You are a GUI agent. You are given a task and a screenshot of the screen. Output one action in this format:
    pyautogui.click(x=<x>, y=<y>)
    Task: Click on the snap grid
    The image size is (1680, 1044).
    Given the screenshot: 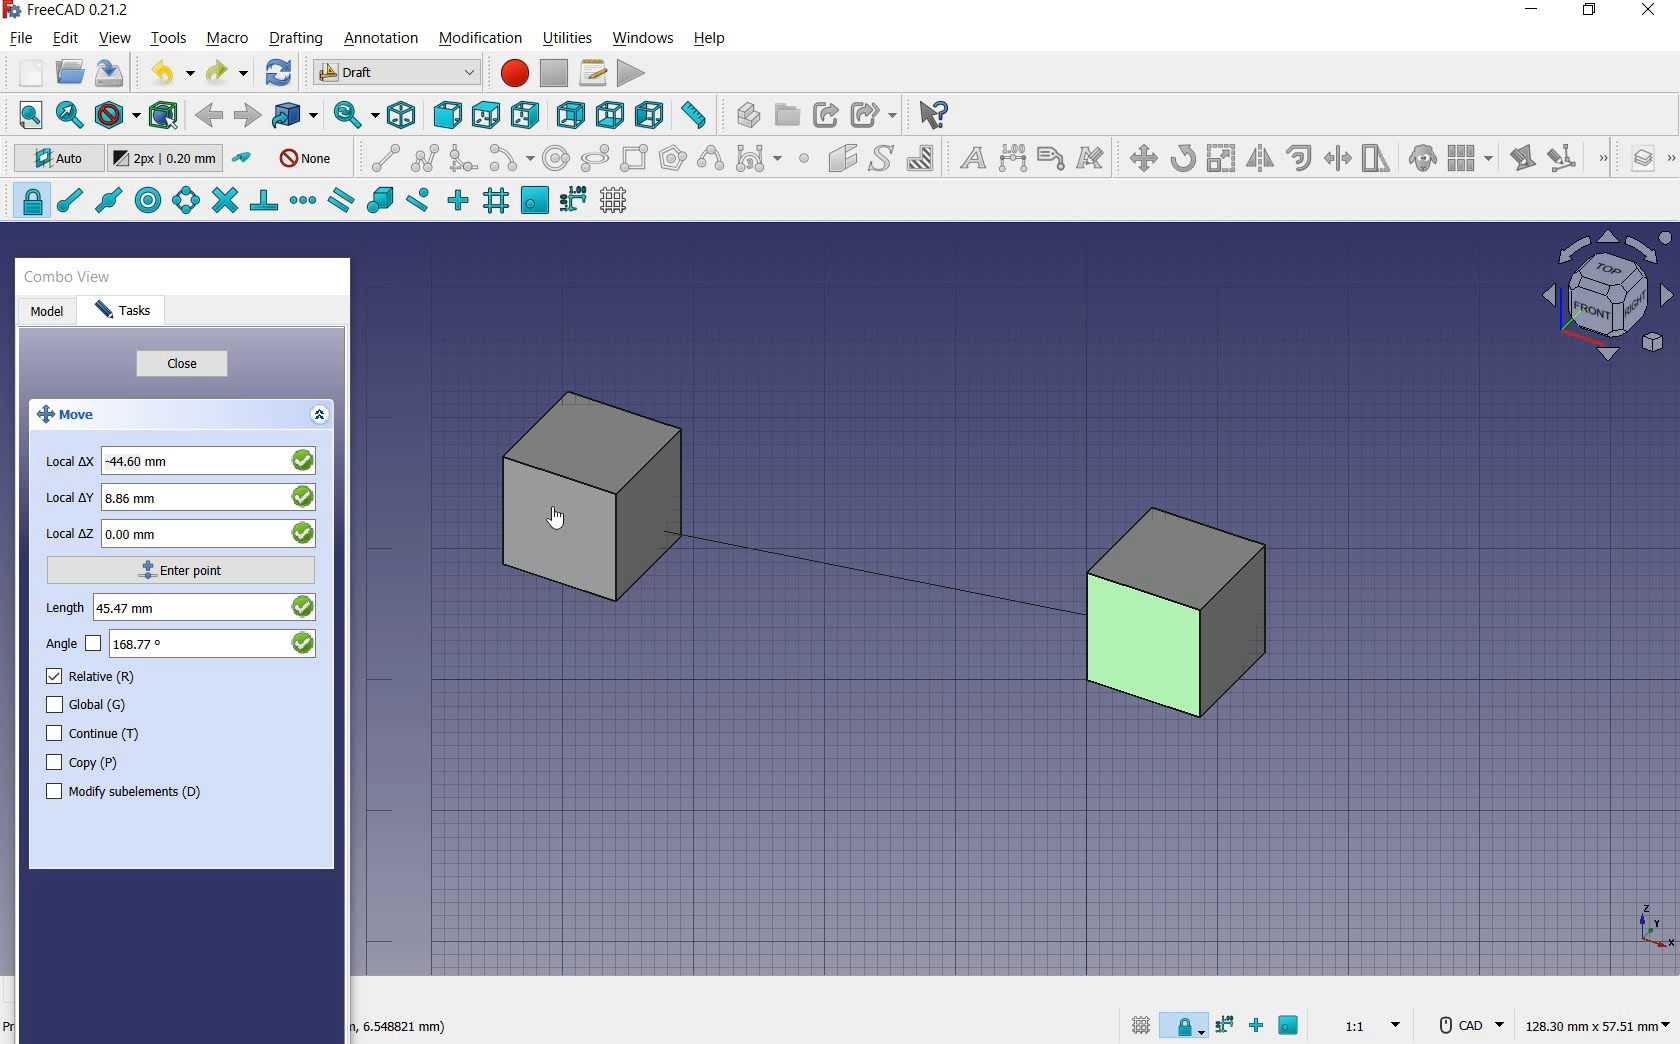 What is the action you would take?
    pyautogui.click(x=496, y=202)
    